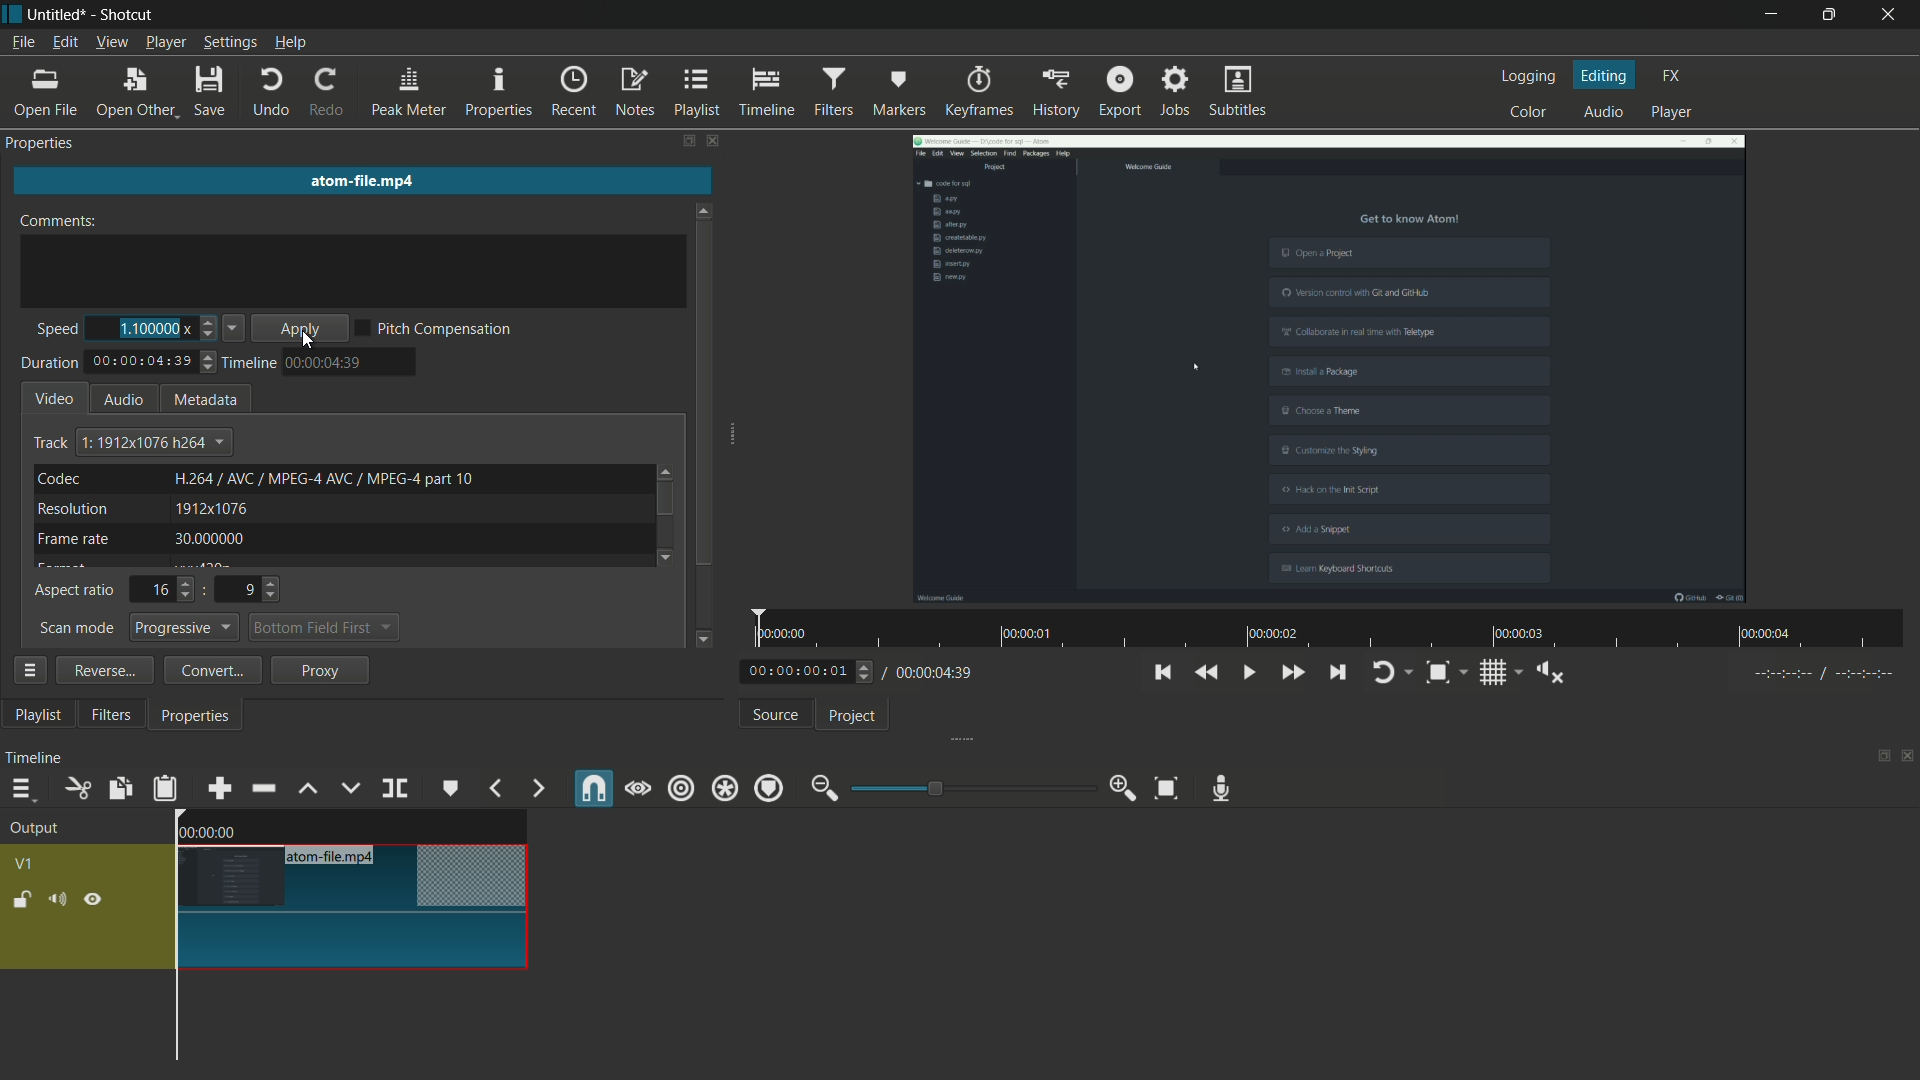 The image size is (1920, 1080). Describe the element at coordinates (41, 93) in the screenshot. I see `open file` at that location.